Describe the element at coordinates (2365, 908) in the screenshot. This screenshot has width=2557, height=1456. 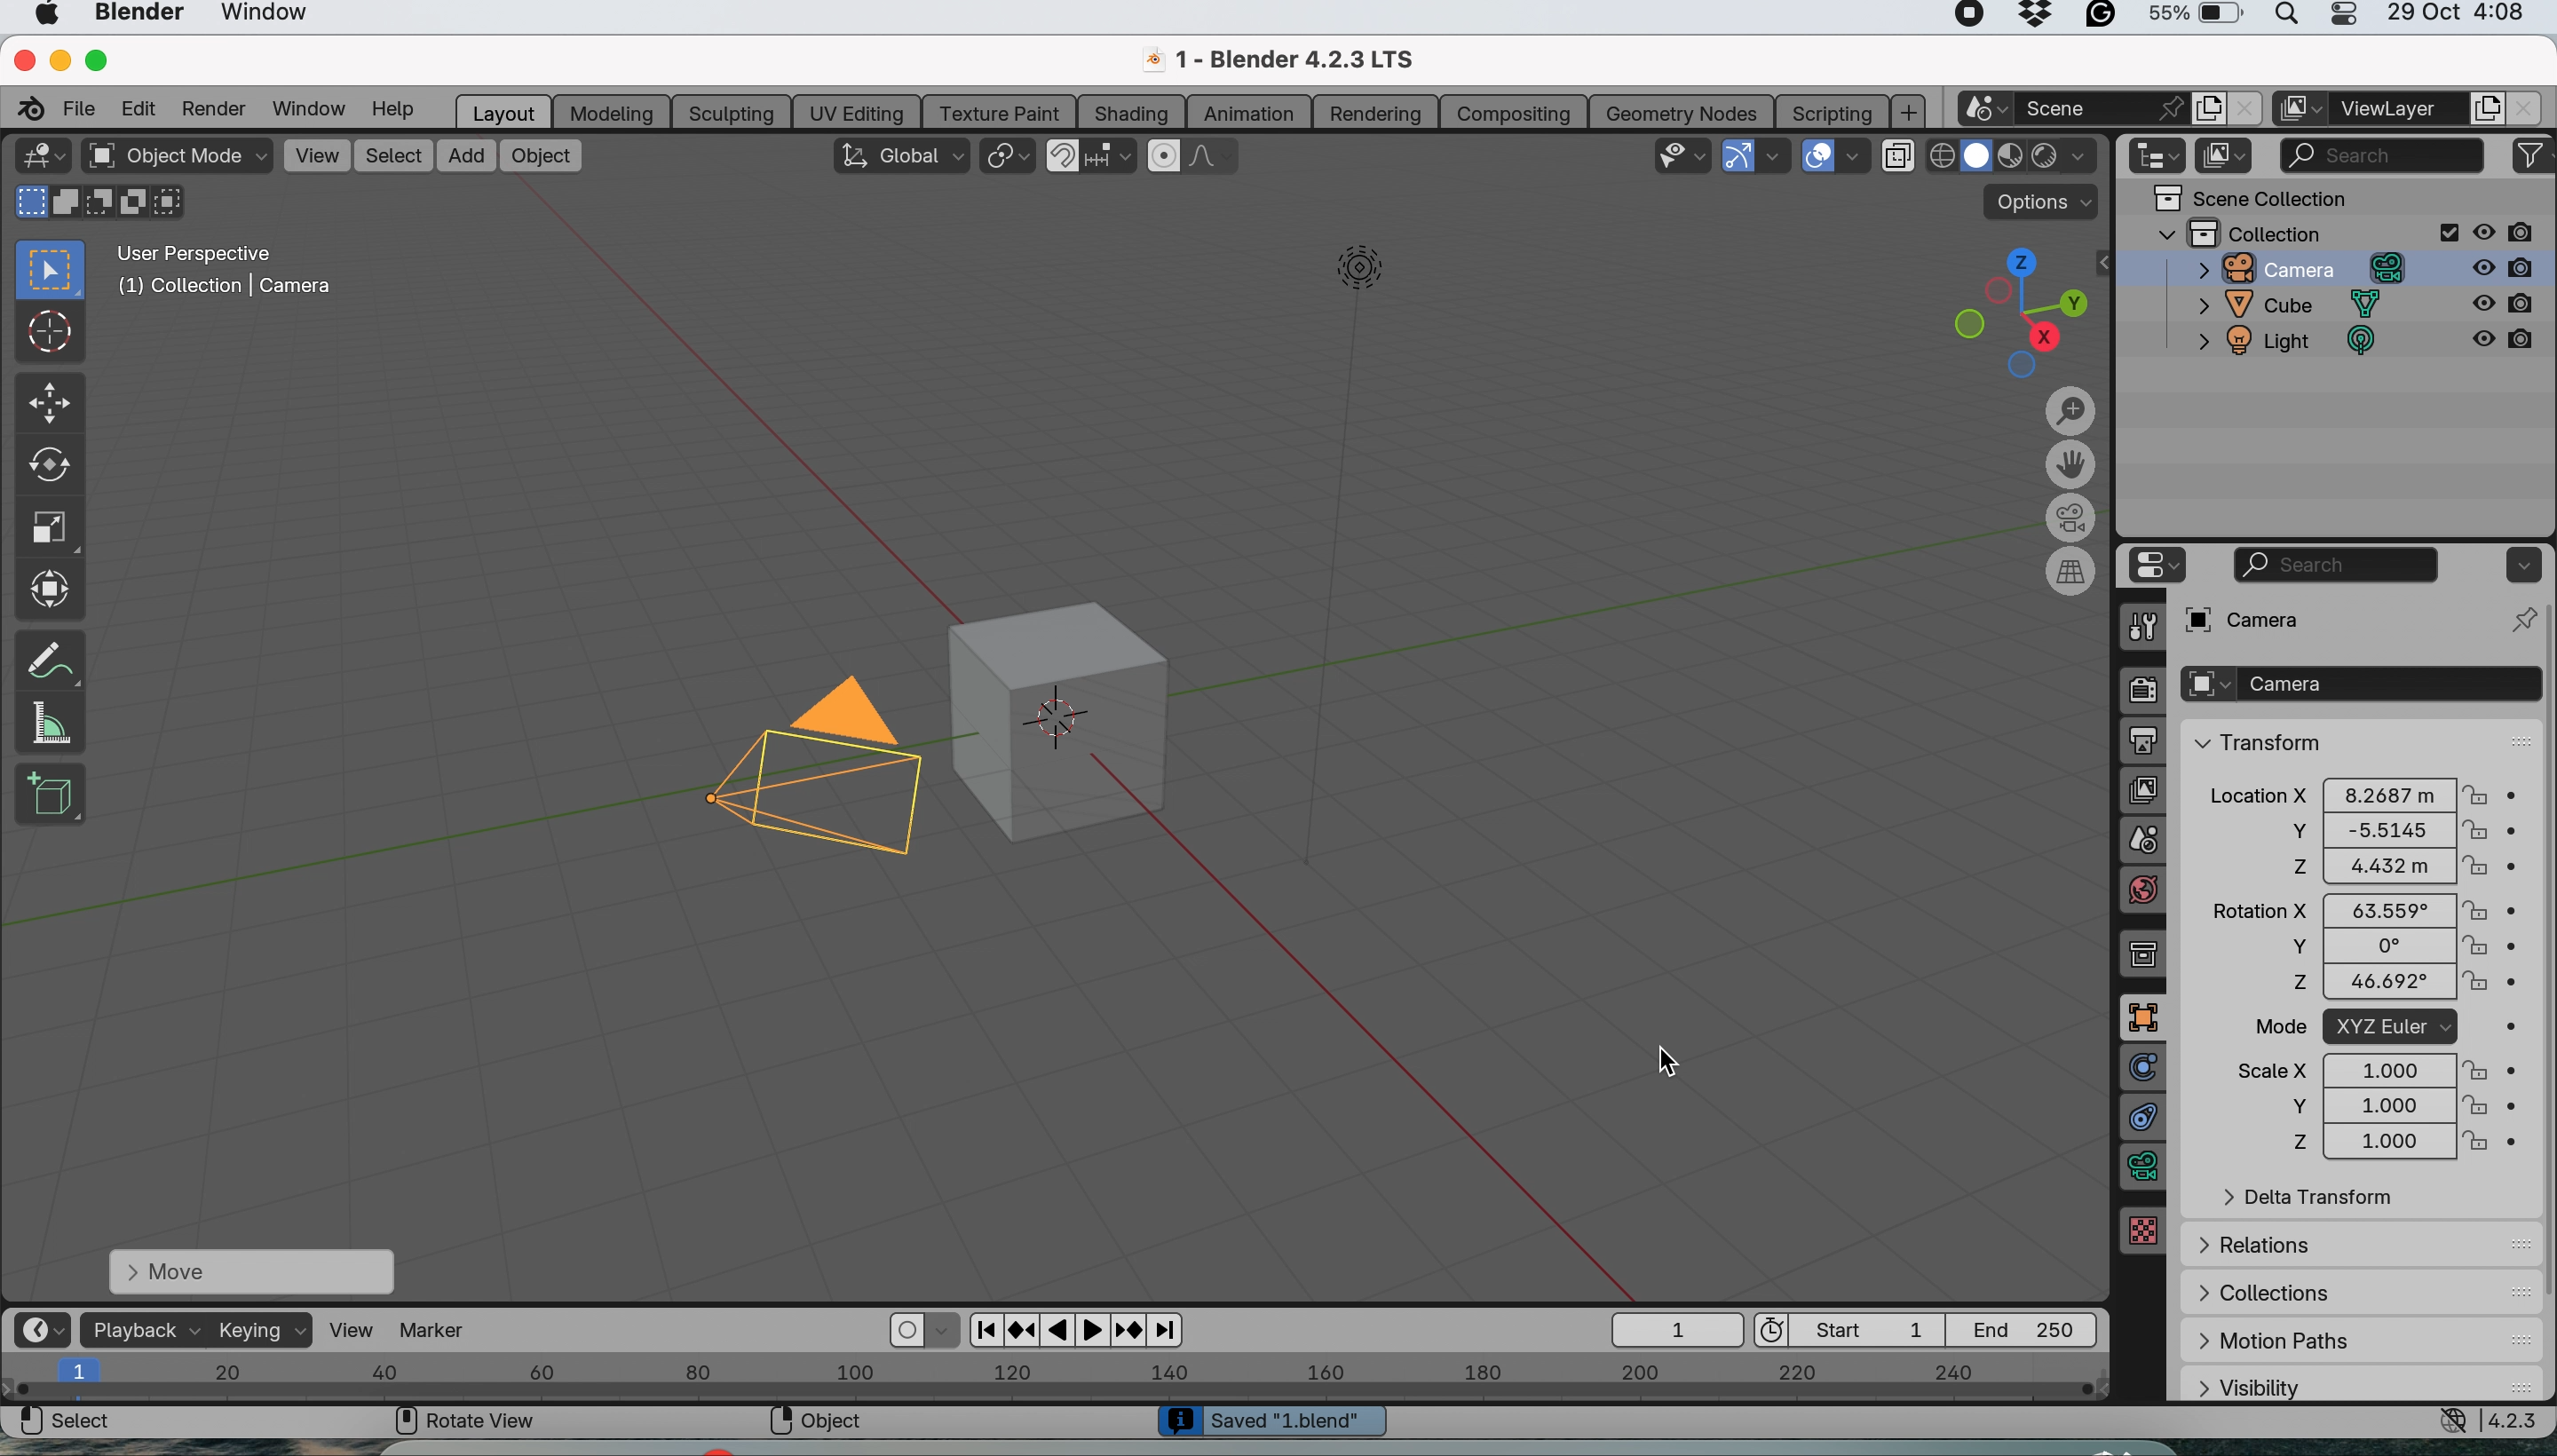
I see `rotation x 63.559` at that location.